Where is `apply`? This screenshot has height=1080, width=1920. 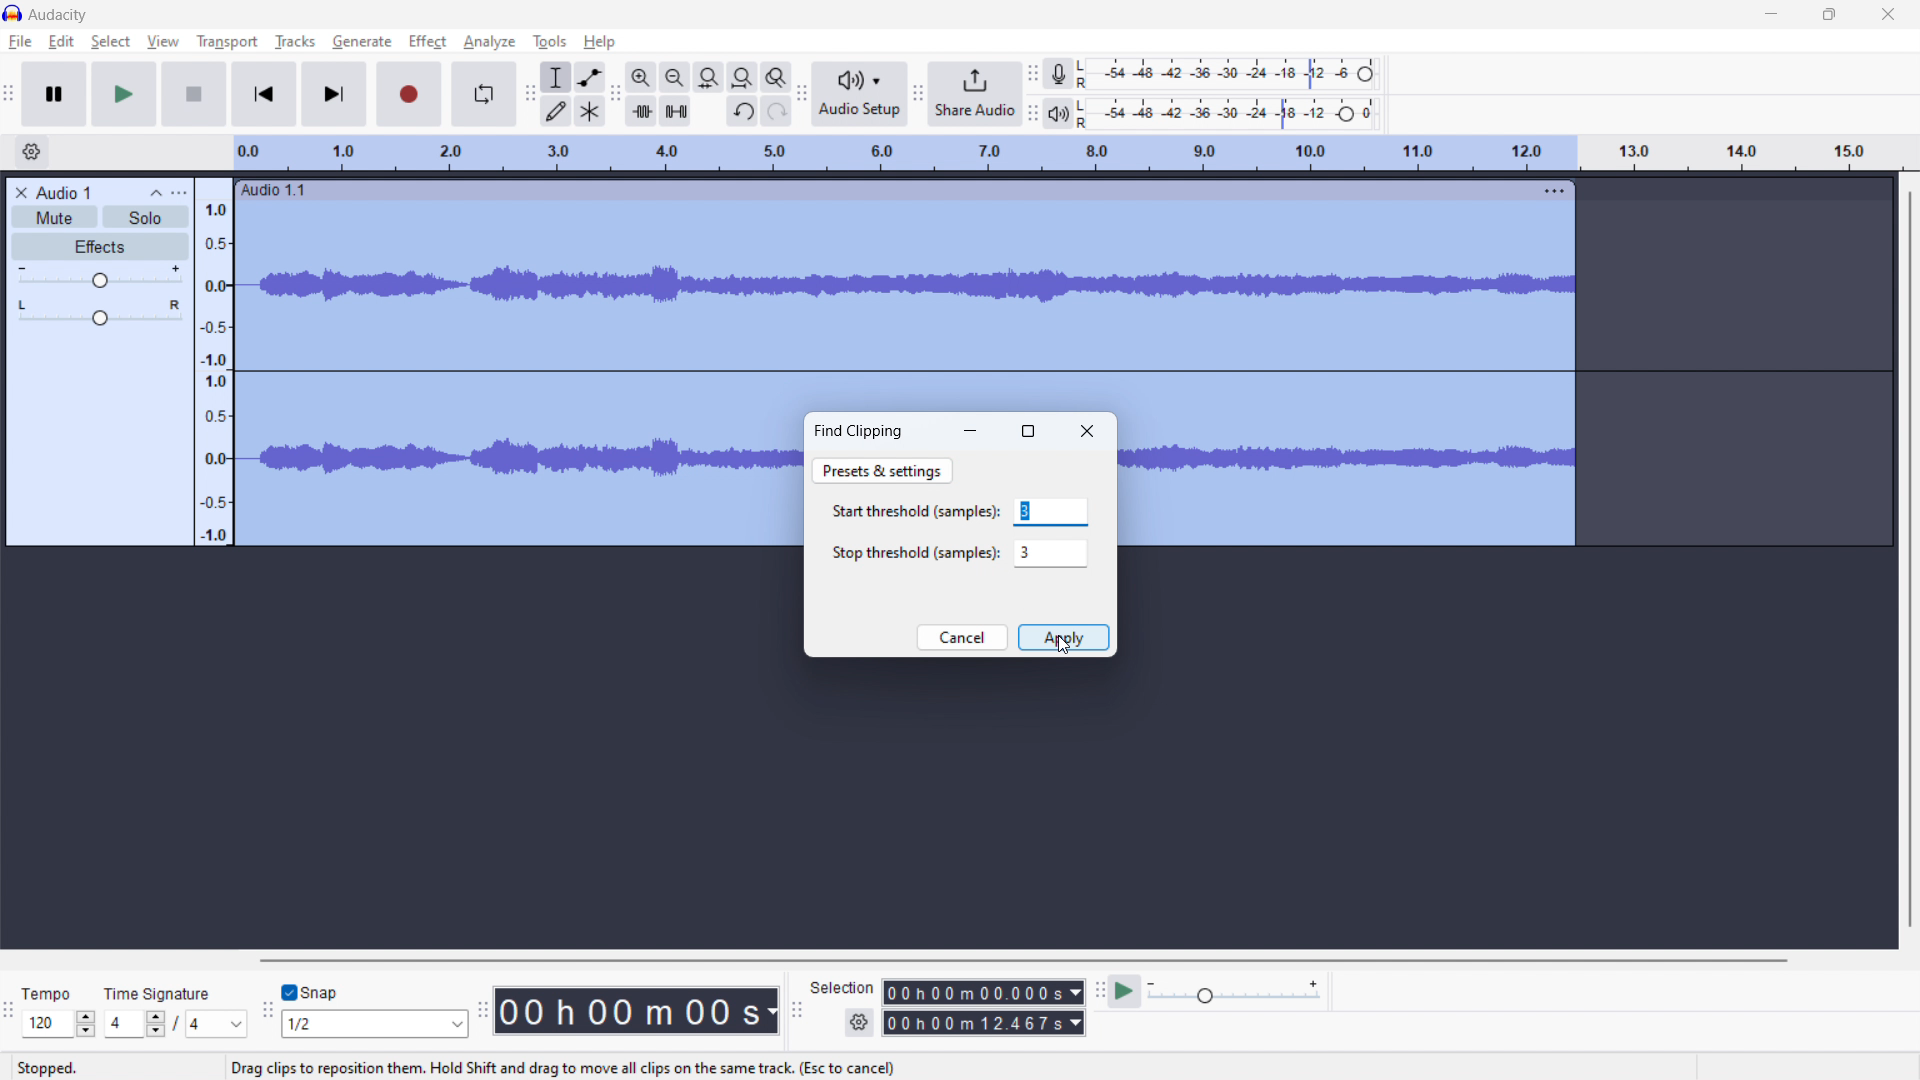
apply is located at coordinates (1063, 638).